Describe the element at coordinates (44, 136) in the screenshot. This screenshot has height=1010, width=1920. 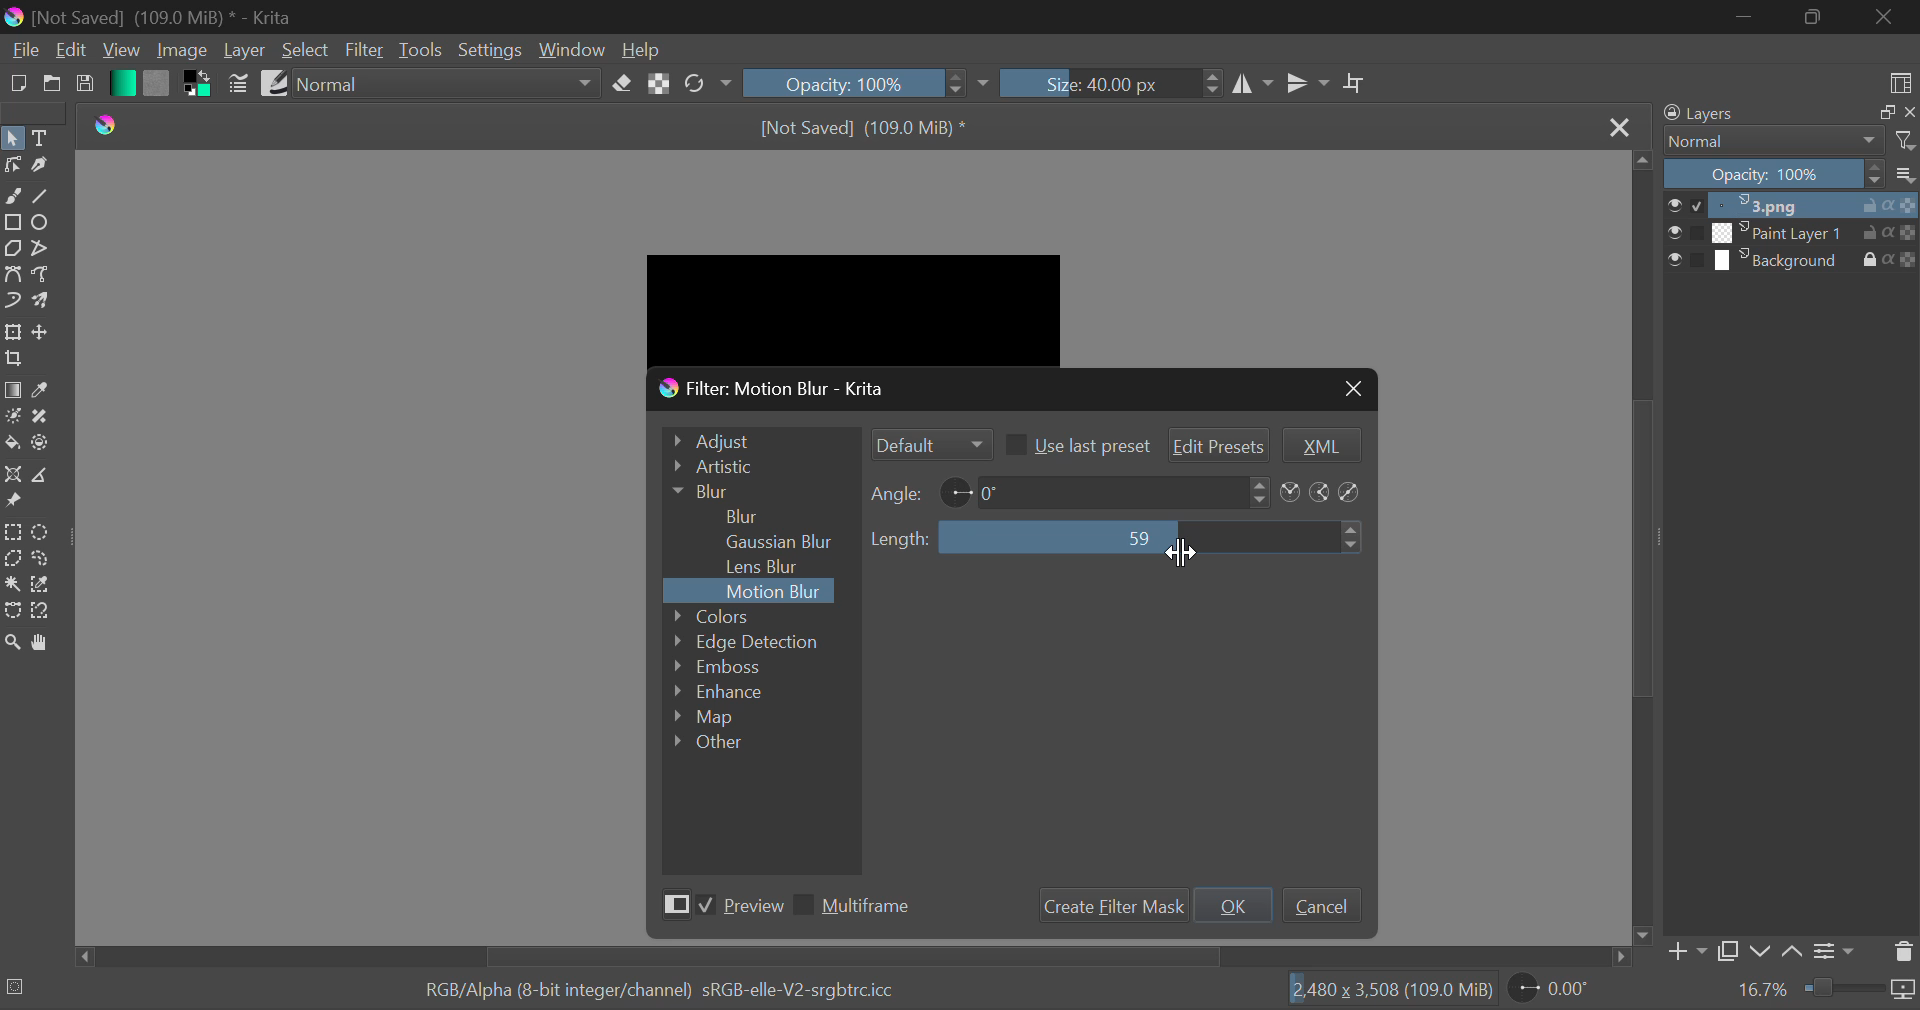
I see `Text` at that location.